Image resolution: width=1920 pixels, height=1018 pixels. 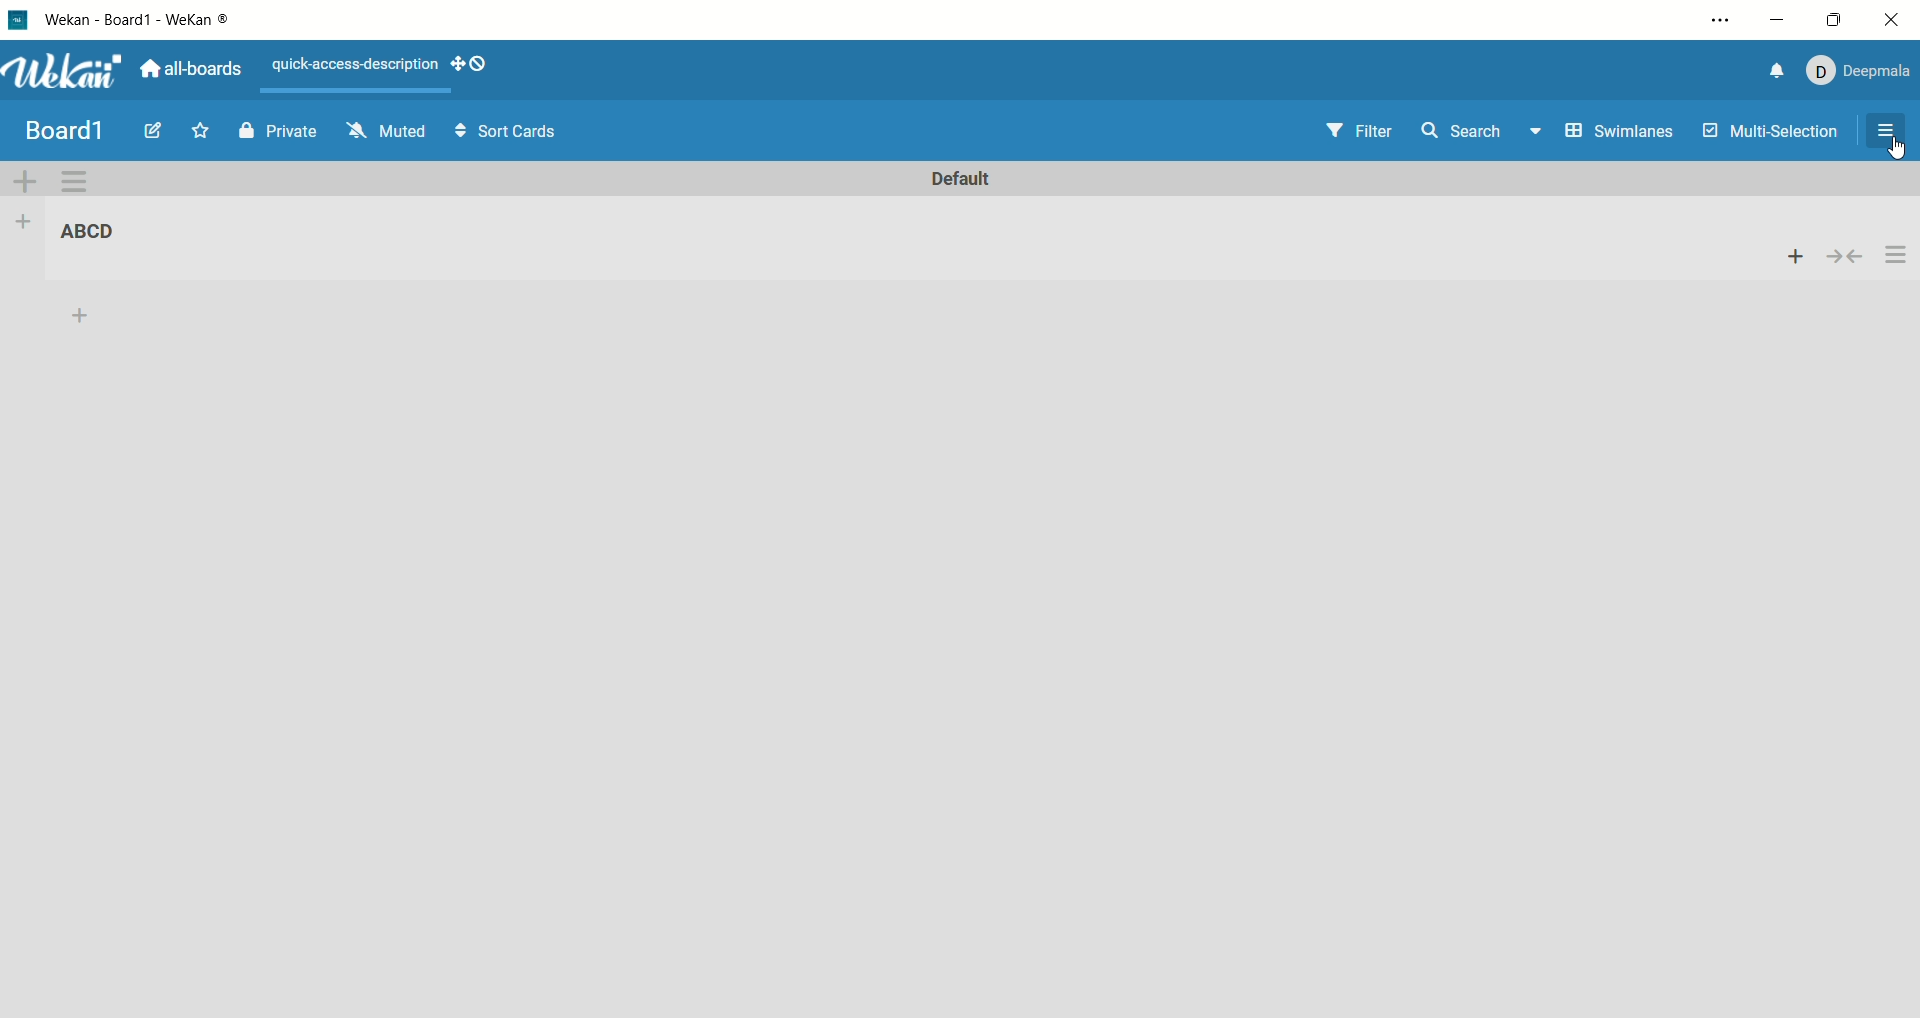 What do you see at coordinates (1779, 71) in the screenshot?
I see `notification` at bounding box center [1779, 71].